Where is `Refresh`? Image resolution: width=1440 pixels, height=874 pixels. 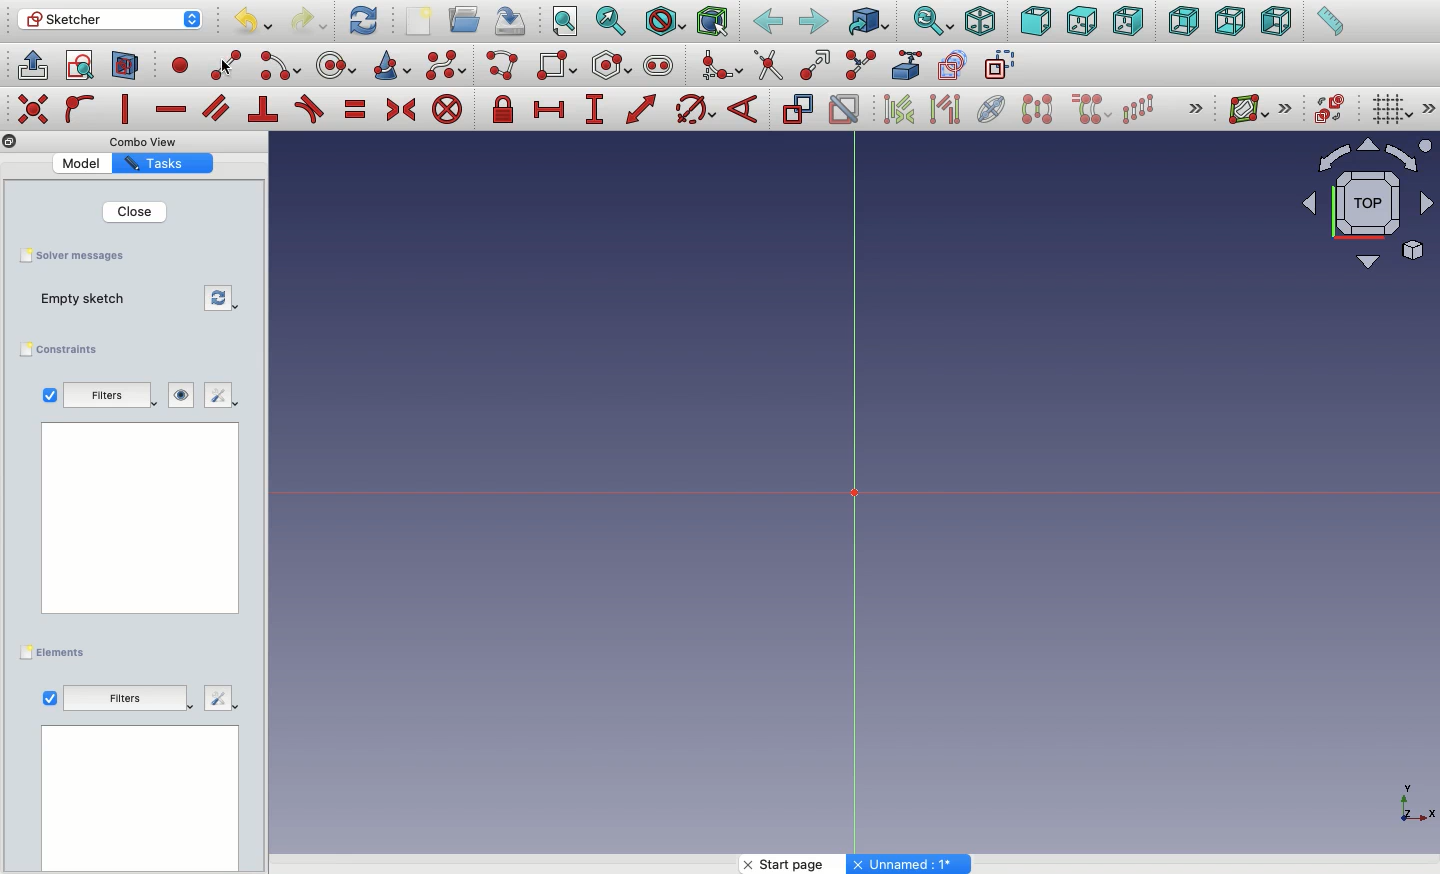 Refresh is located at coordinates (221, 299).